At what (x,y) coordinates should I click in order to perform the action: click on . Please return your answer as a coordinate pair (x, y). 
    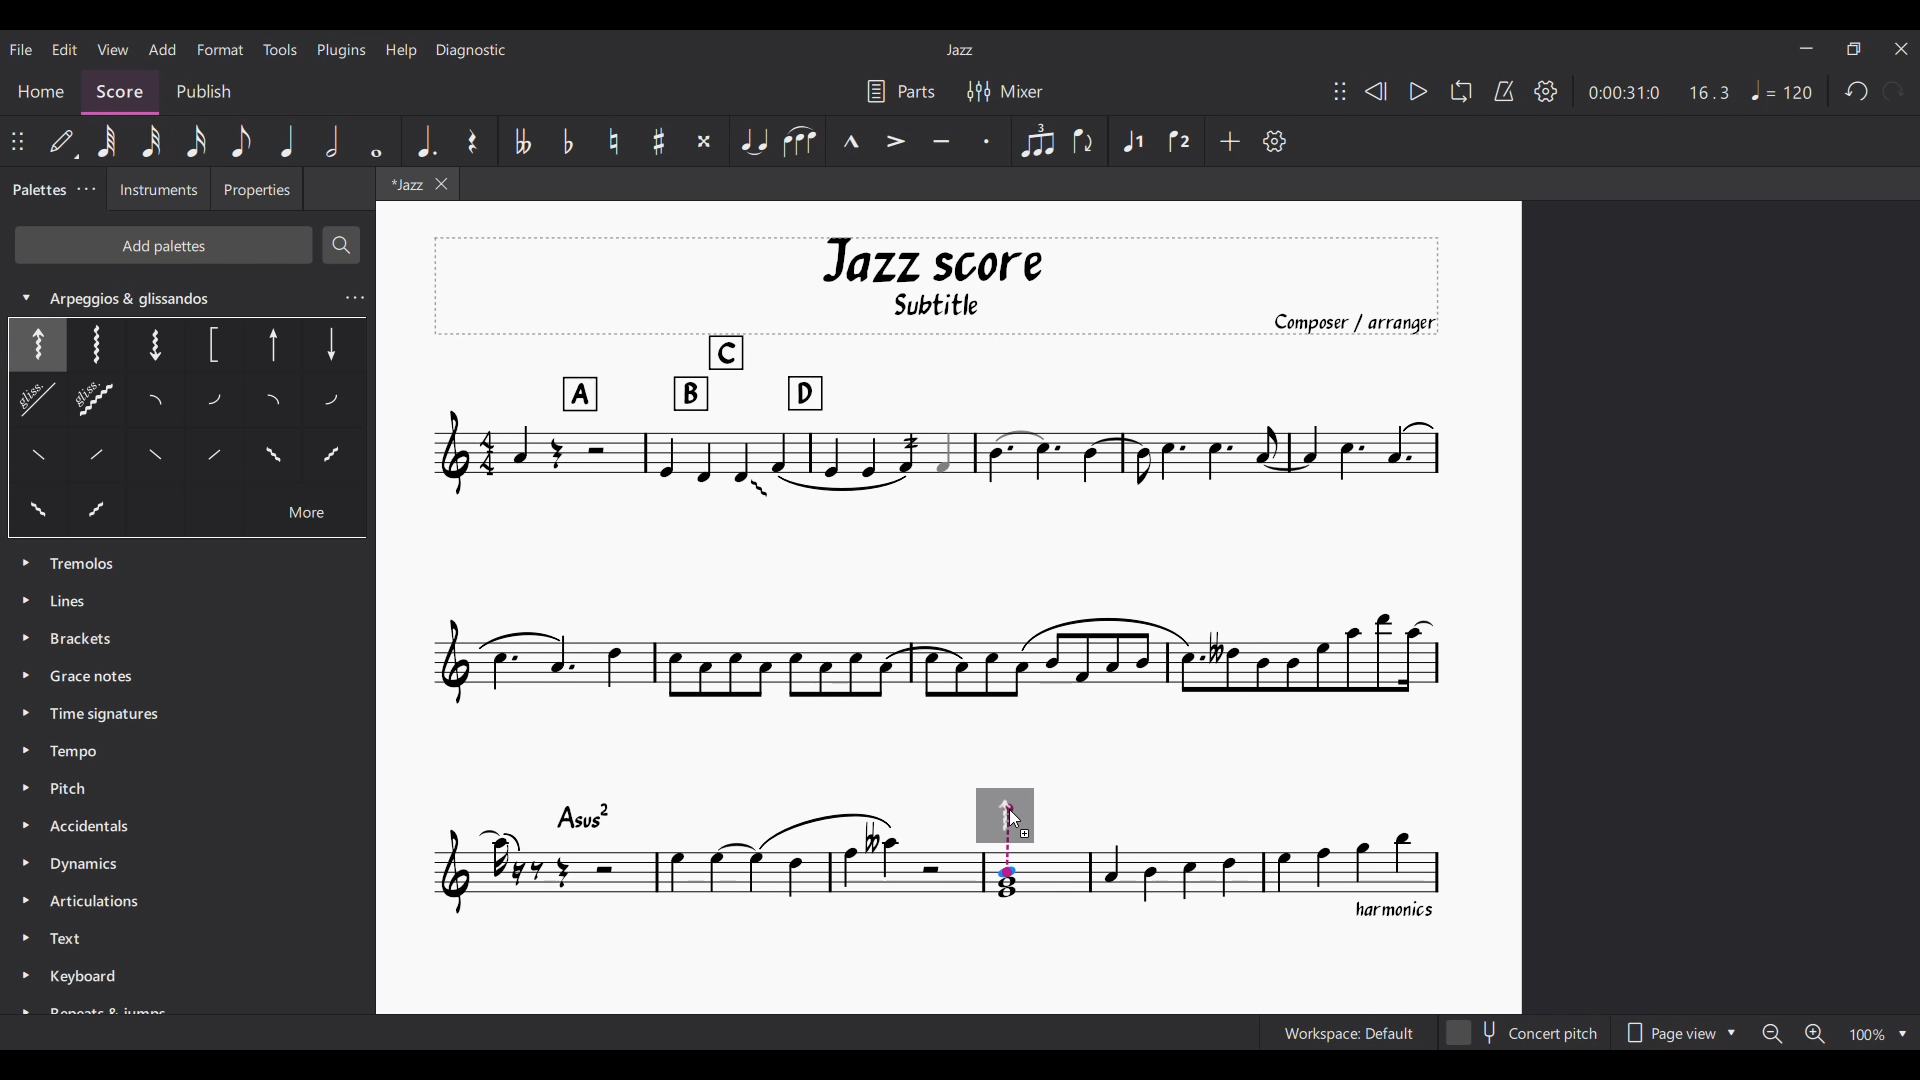
    Looking at the image, I should click on (158, 346).